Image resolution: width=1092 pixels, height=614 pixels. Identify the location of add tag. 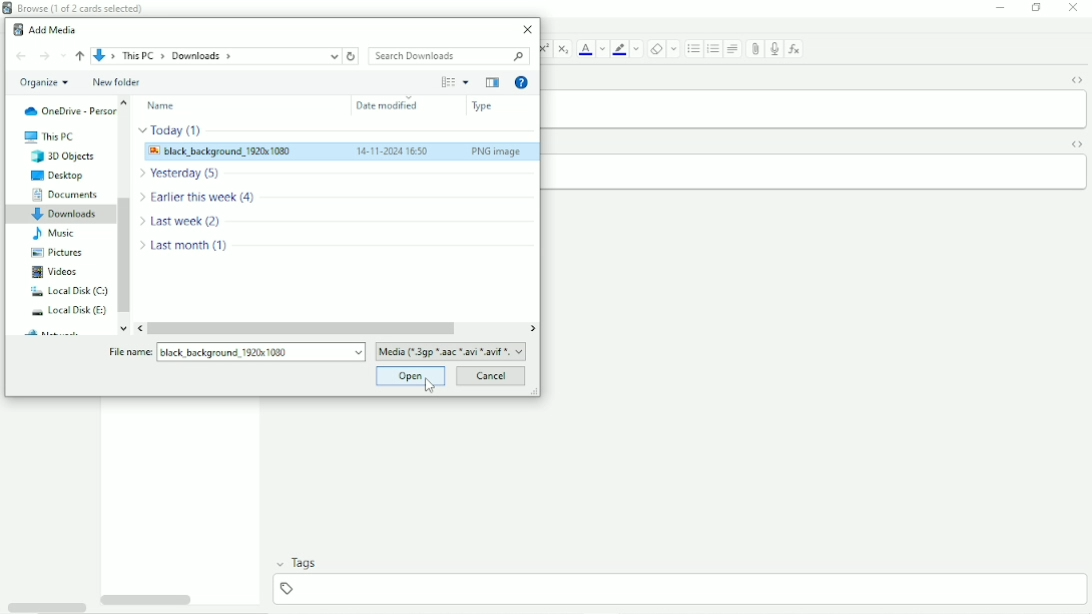
(678, 589).